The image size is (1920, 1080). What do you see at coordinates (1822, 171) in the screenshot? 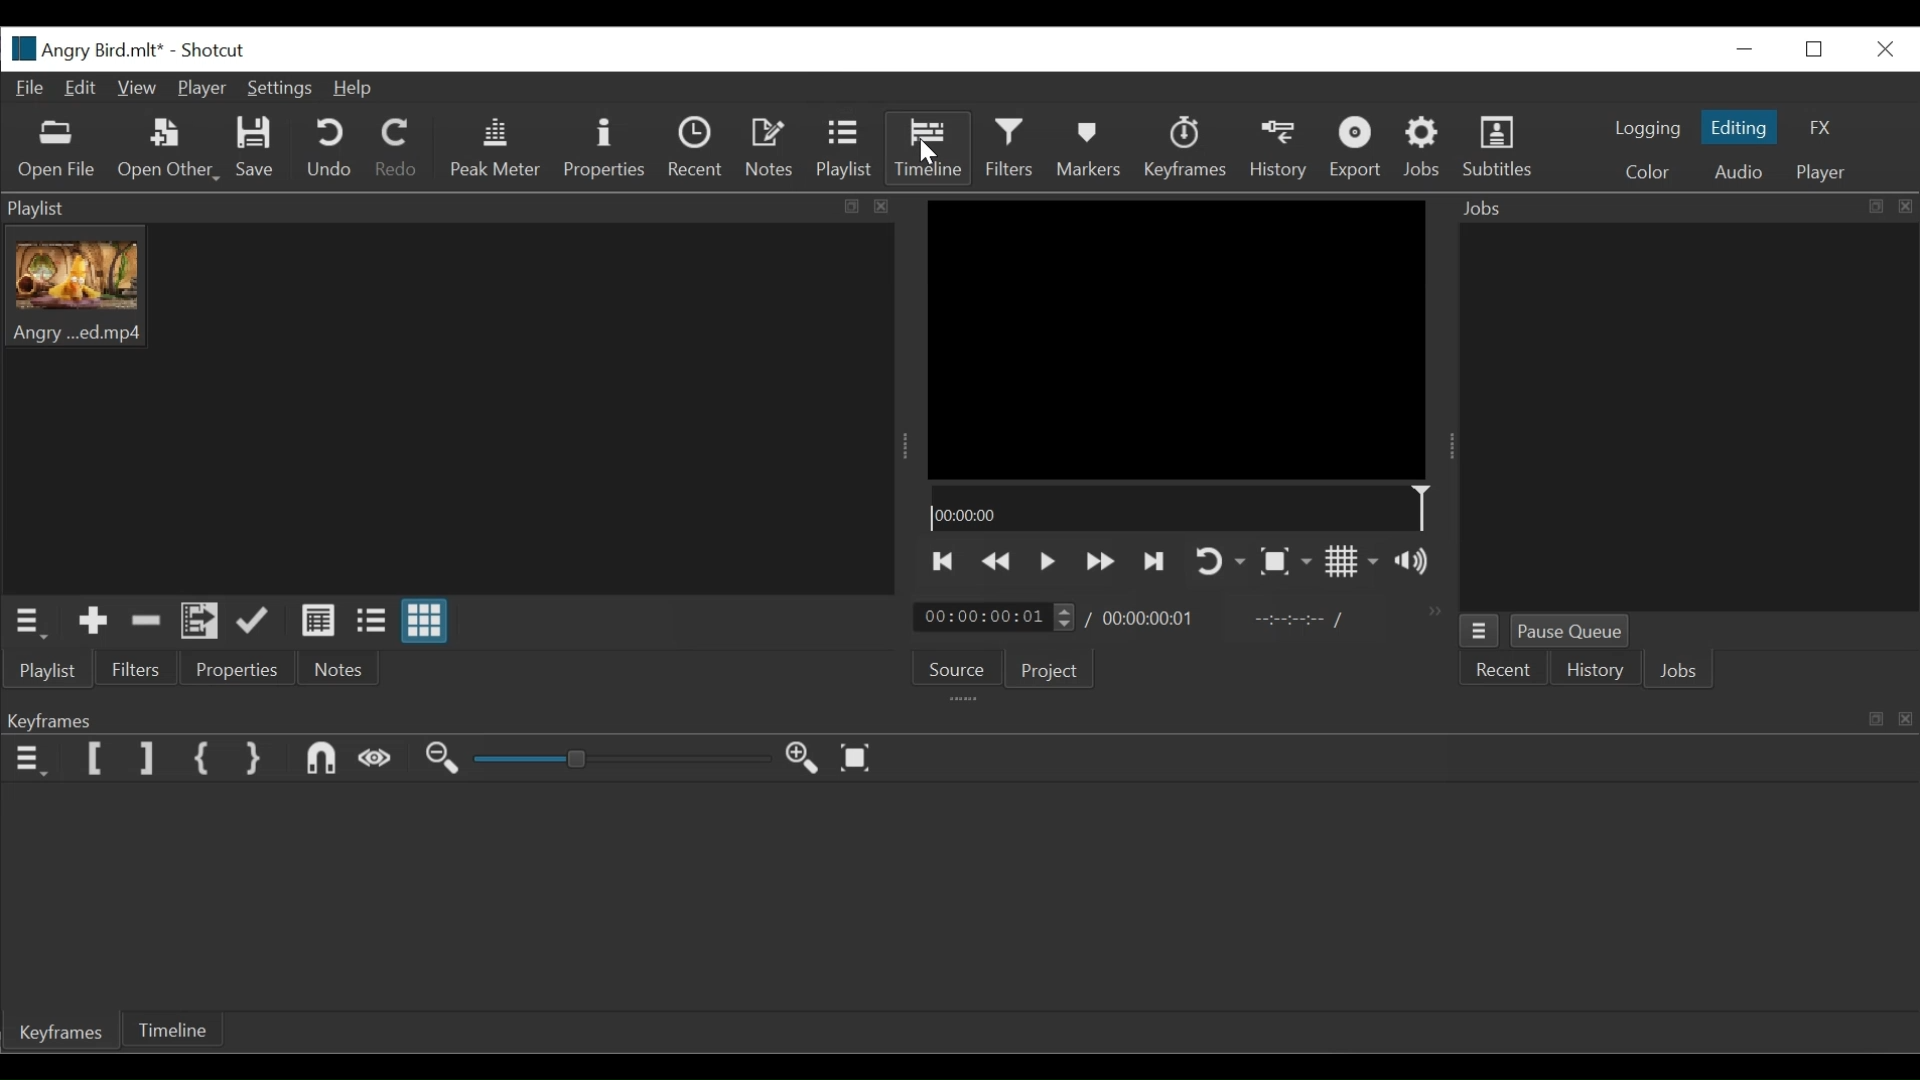
I see `Player` at bounding box center [1822, 171].